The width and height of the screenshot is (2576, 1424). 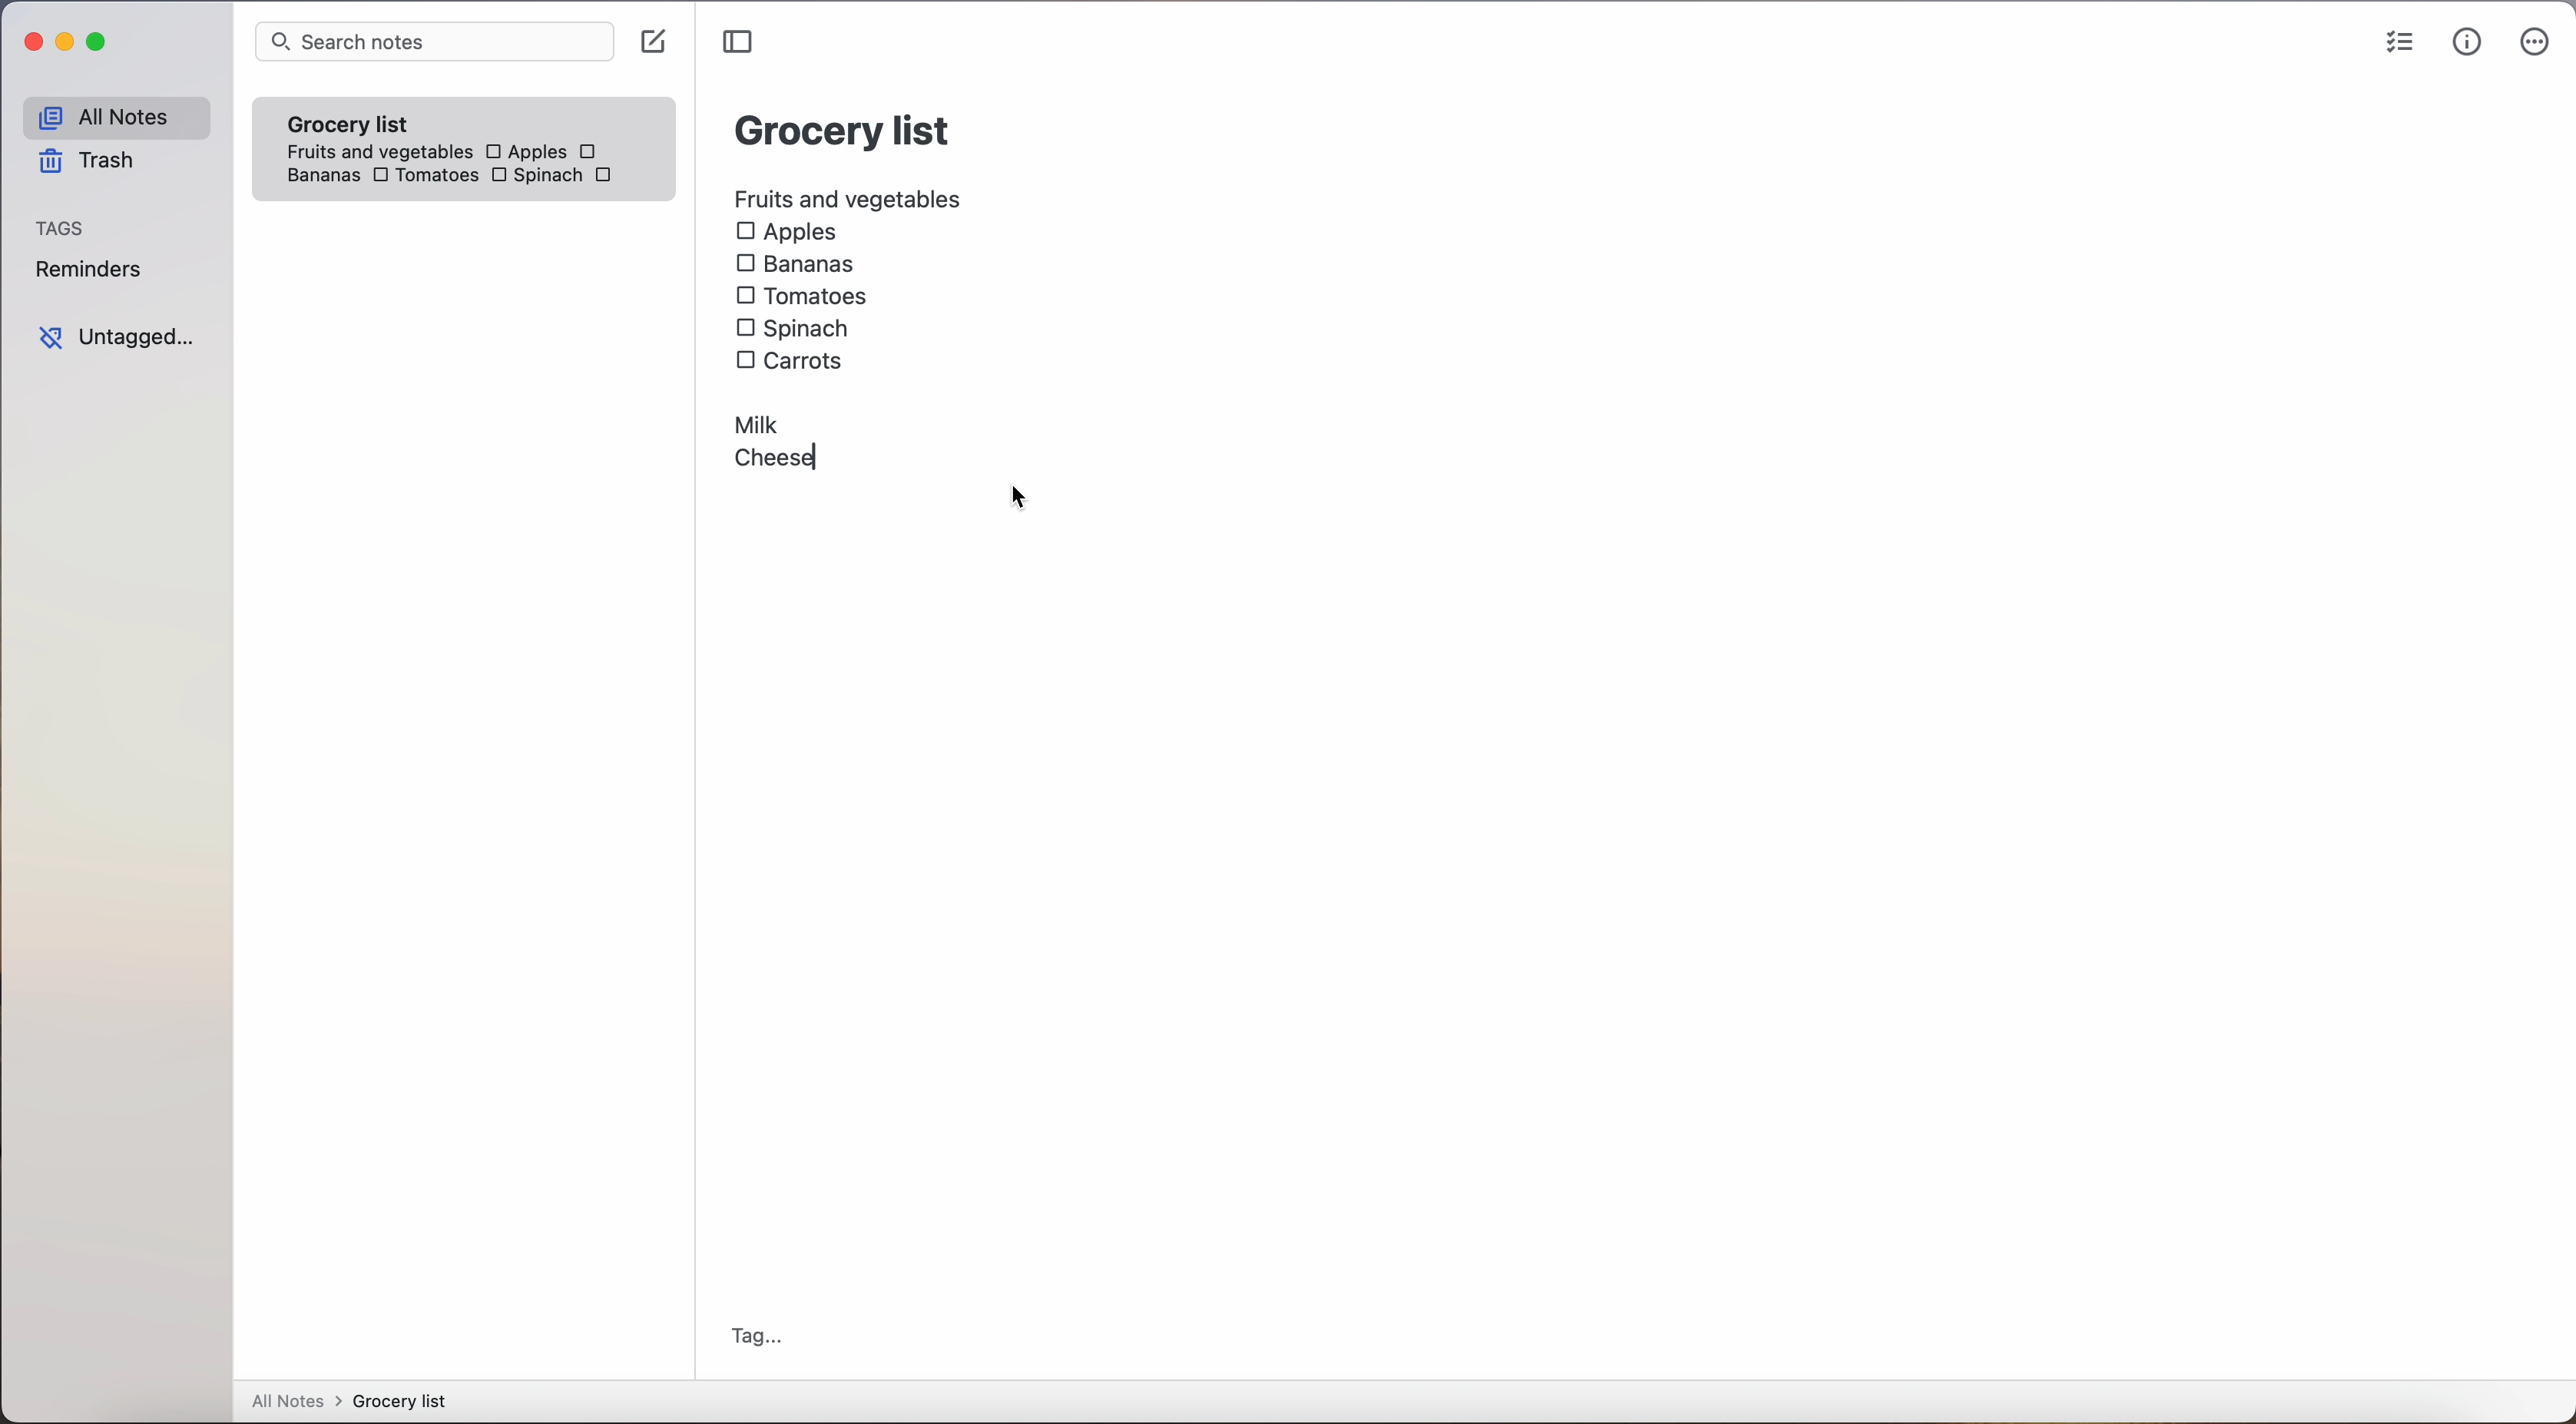 What do you see at coordinates (101, 44) in the screenshot?
I see `maximize` at bounding box center [101, 44].